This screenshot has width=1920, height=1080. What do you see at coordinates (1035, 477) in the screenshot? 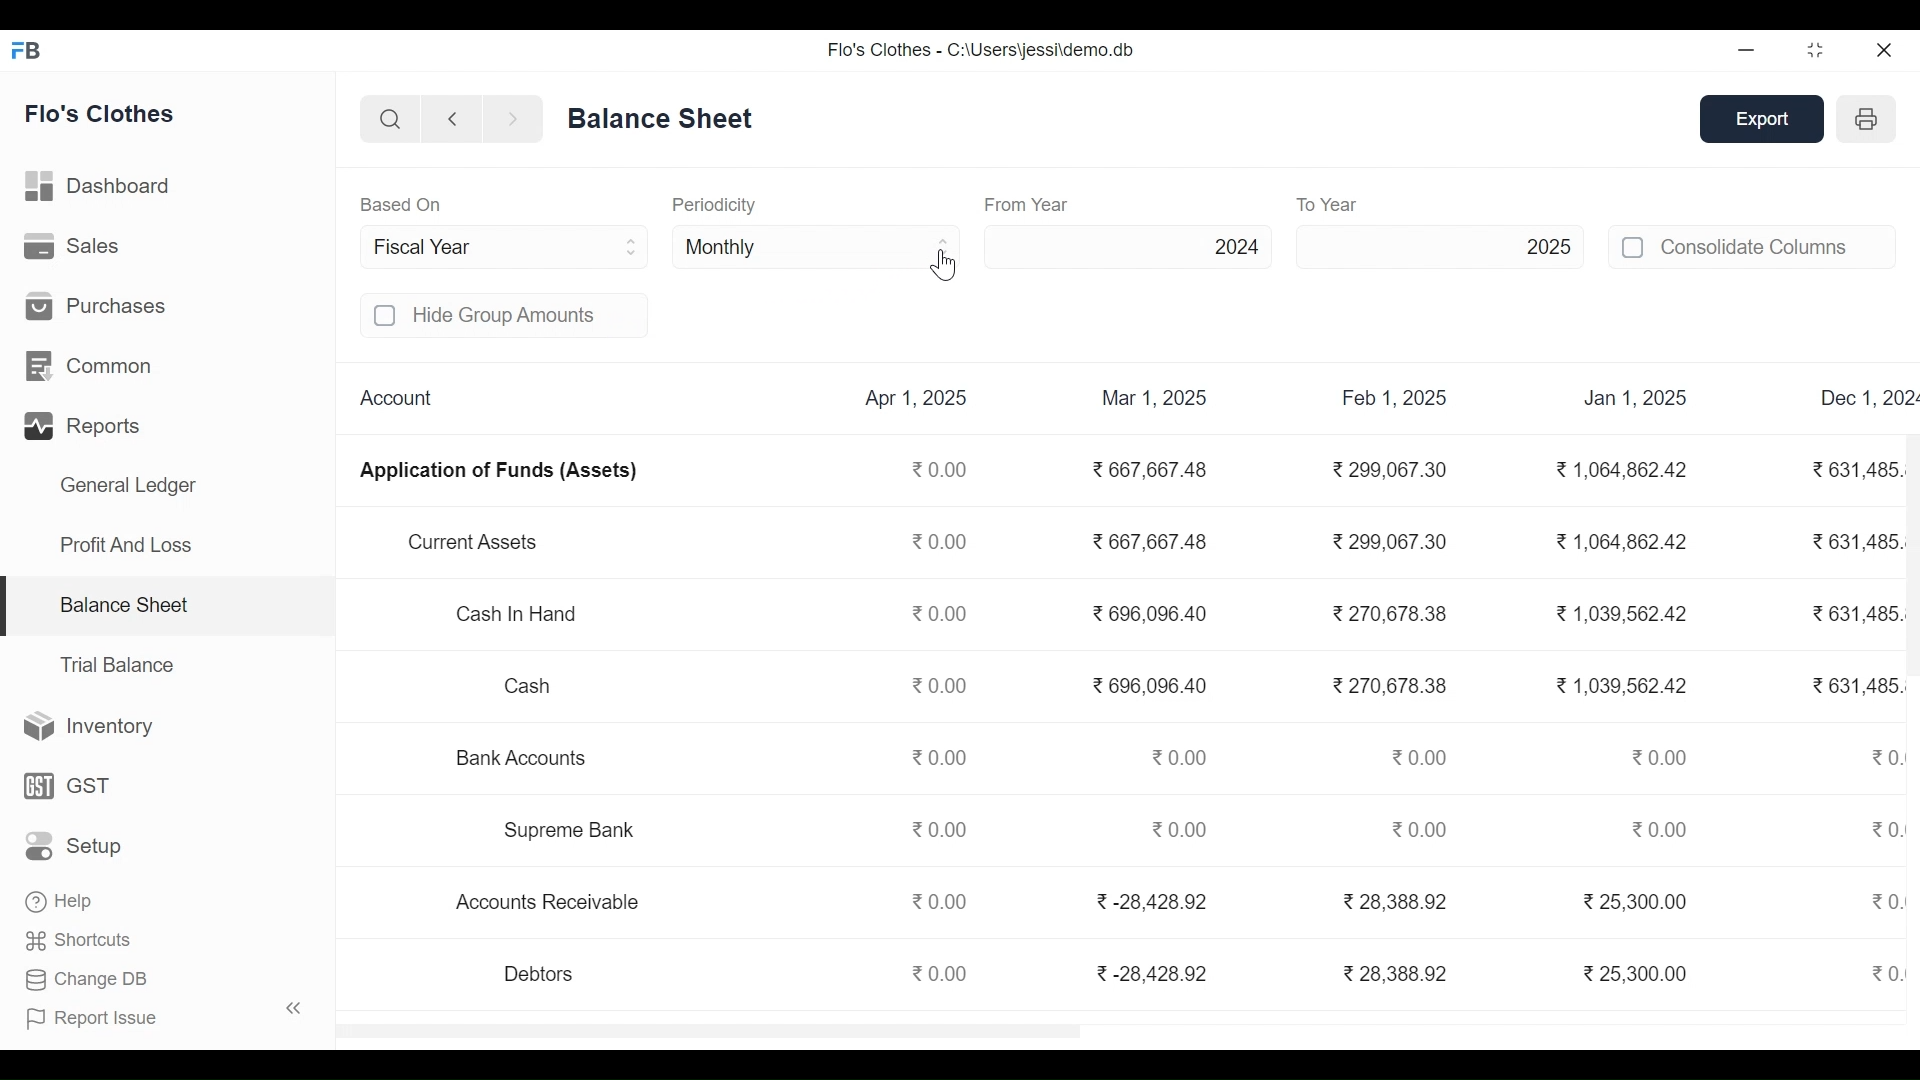
I see `Application of Funds (Assets) % 0.00 % 667,667.48 %299,067.30 31,064,862.42` at bounding box center [1035, 477].